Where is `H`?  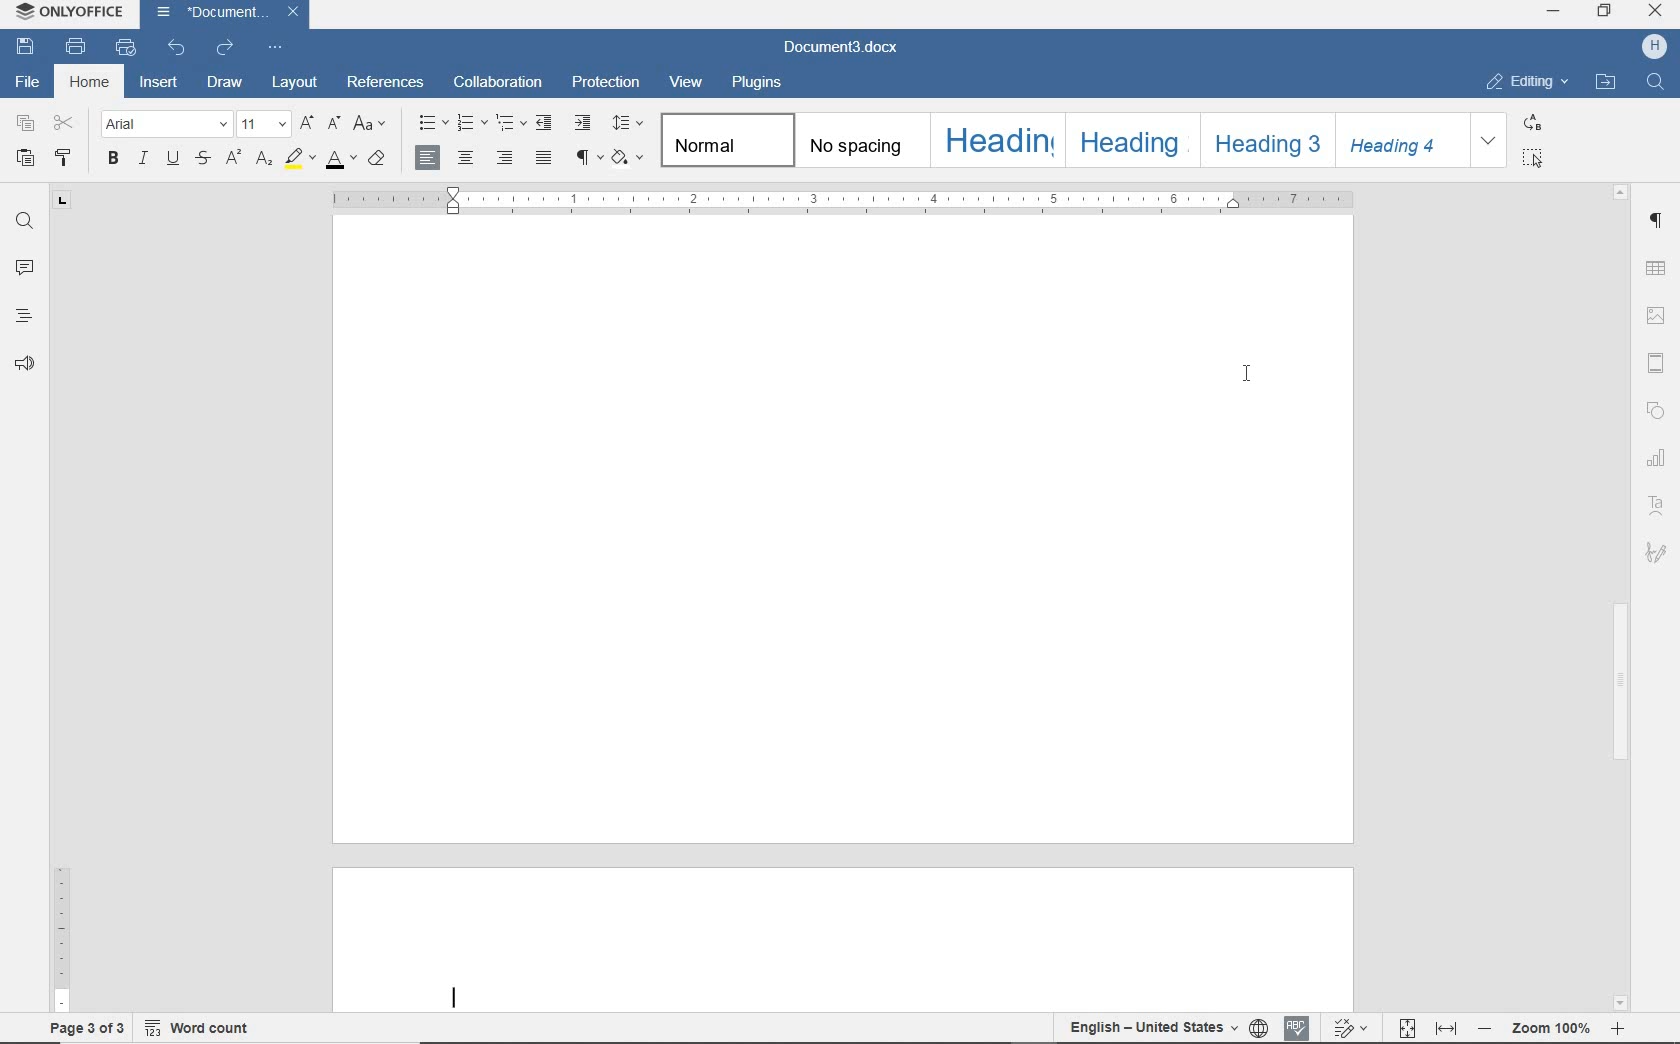 H is located at coordinates (1653, 48).